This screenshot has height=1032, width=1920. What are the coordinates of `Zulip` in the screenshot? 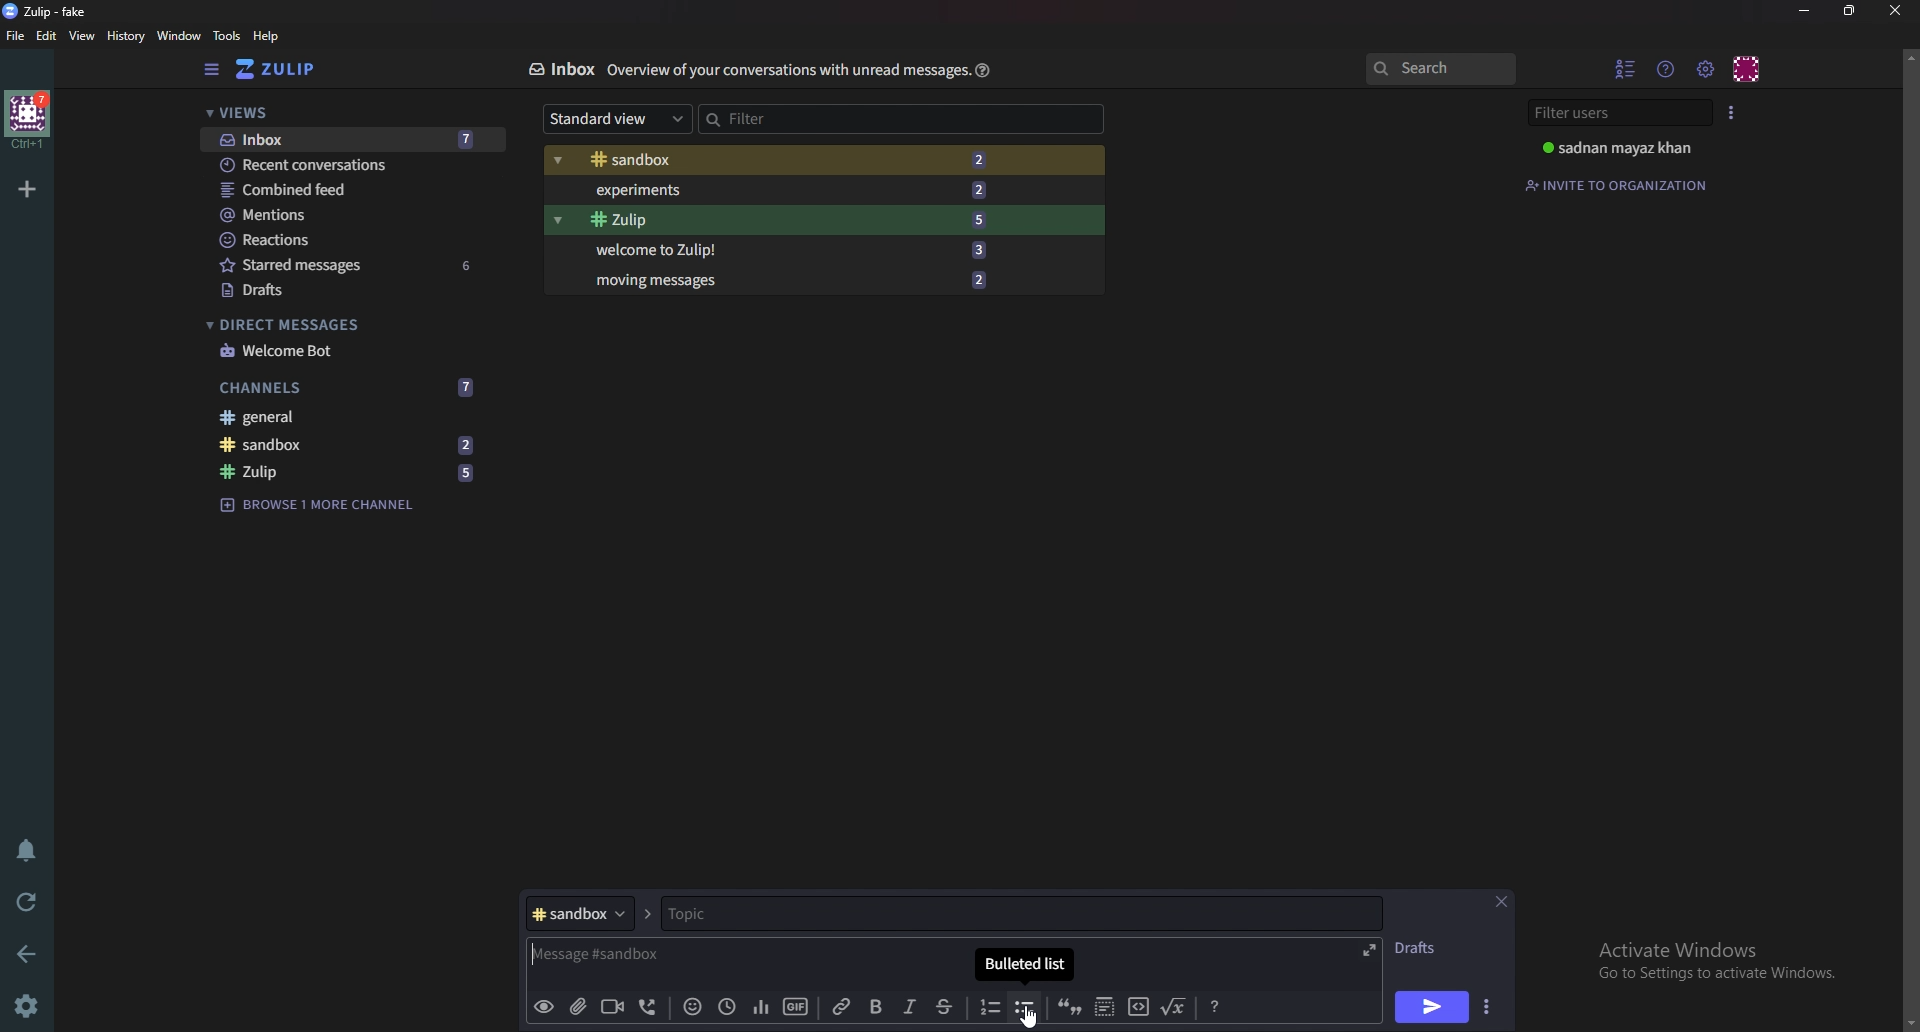 It's located at (349, 473).